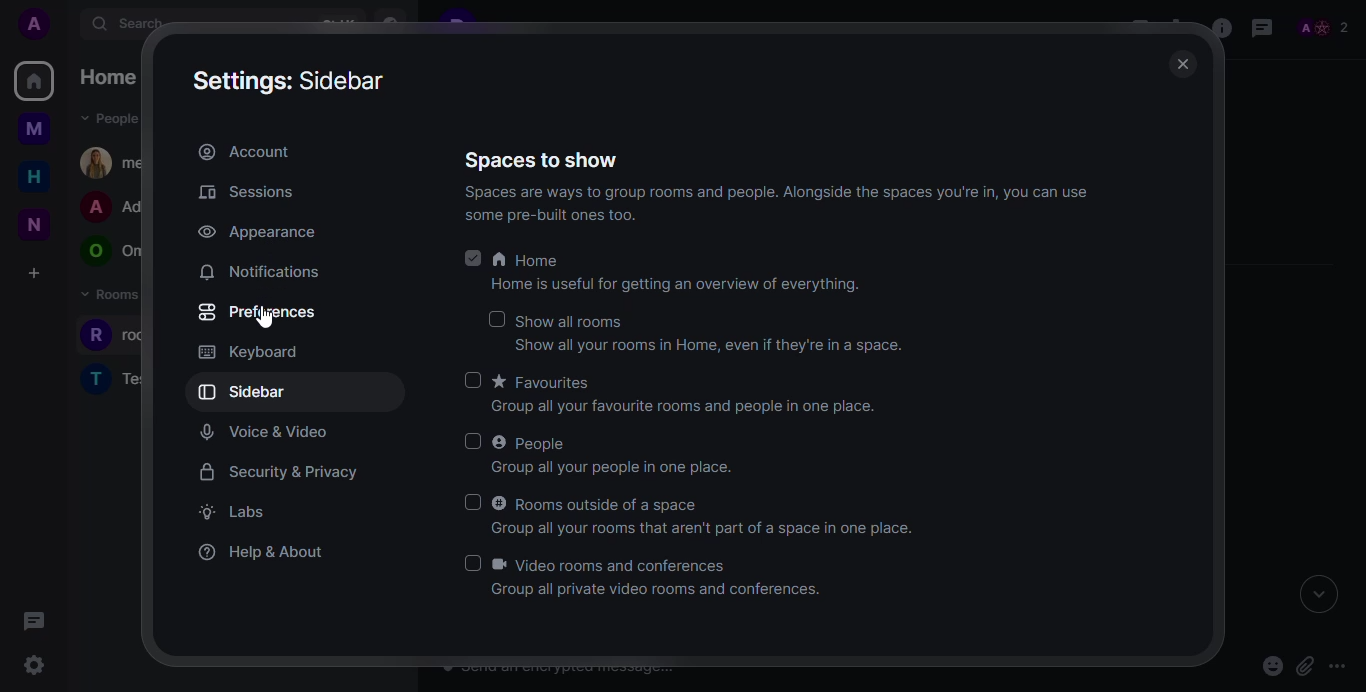 This screenshot has width=1366, height=692. What do you see at coordinates (35, 621) in the screenshot?
I see `threads` at bounding box center [35, 621].